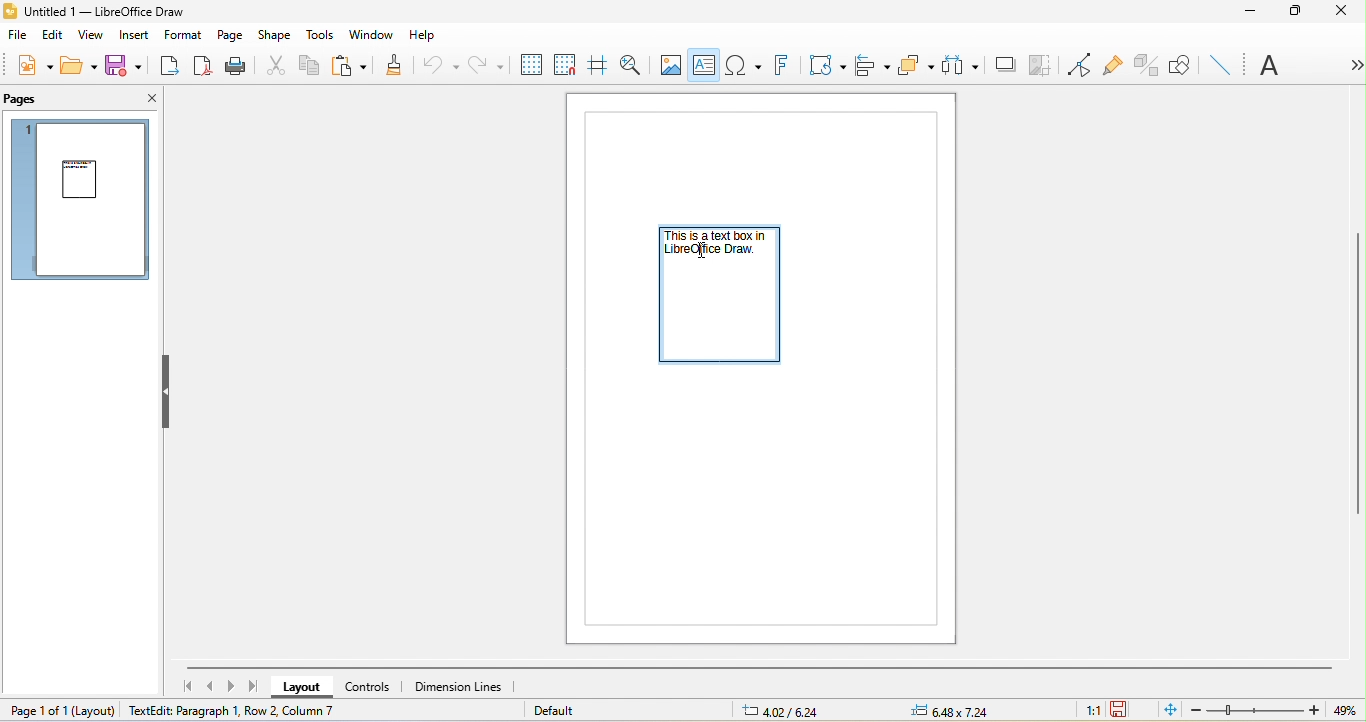 The width and height of the screenshot is (1366, 722). What do you see at coordinates (320, 36) in the screenshot?
I see `tools` at bounding box center [320, 36].